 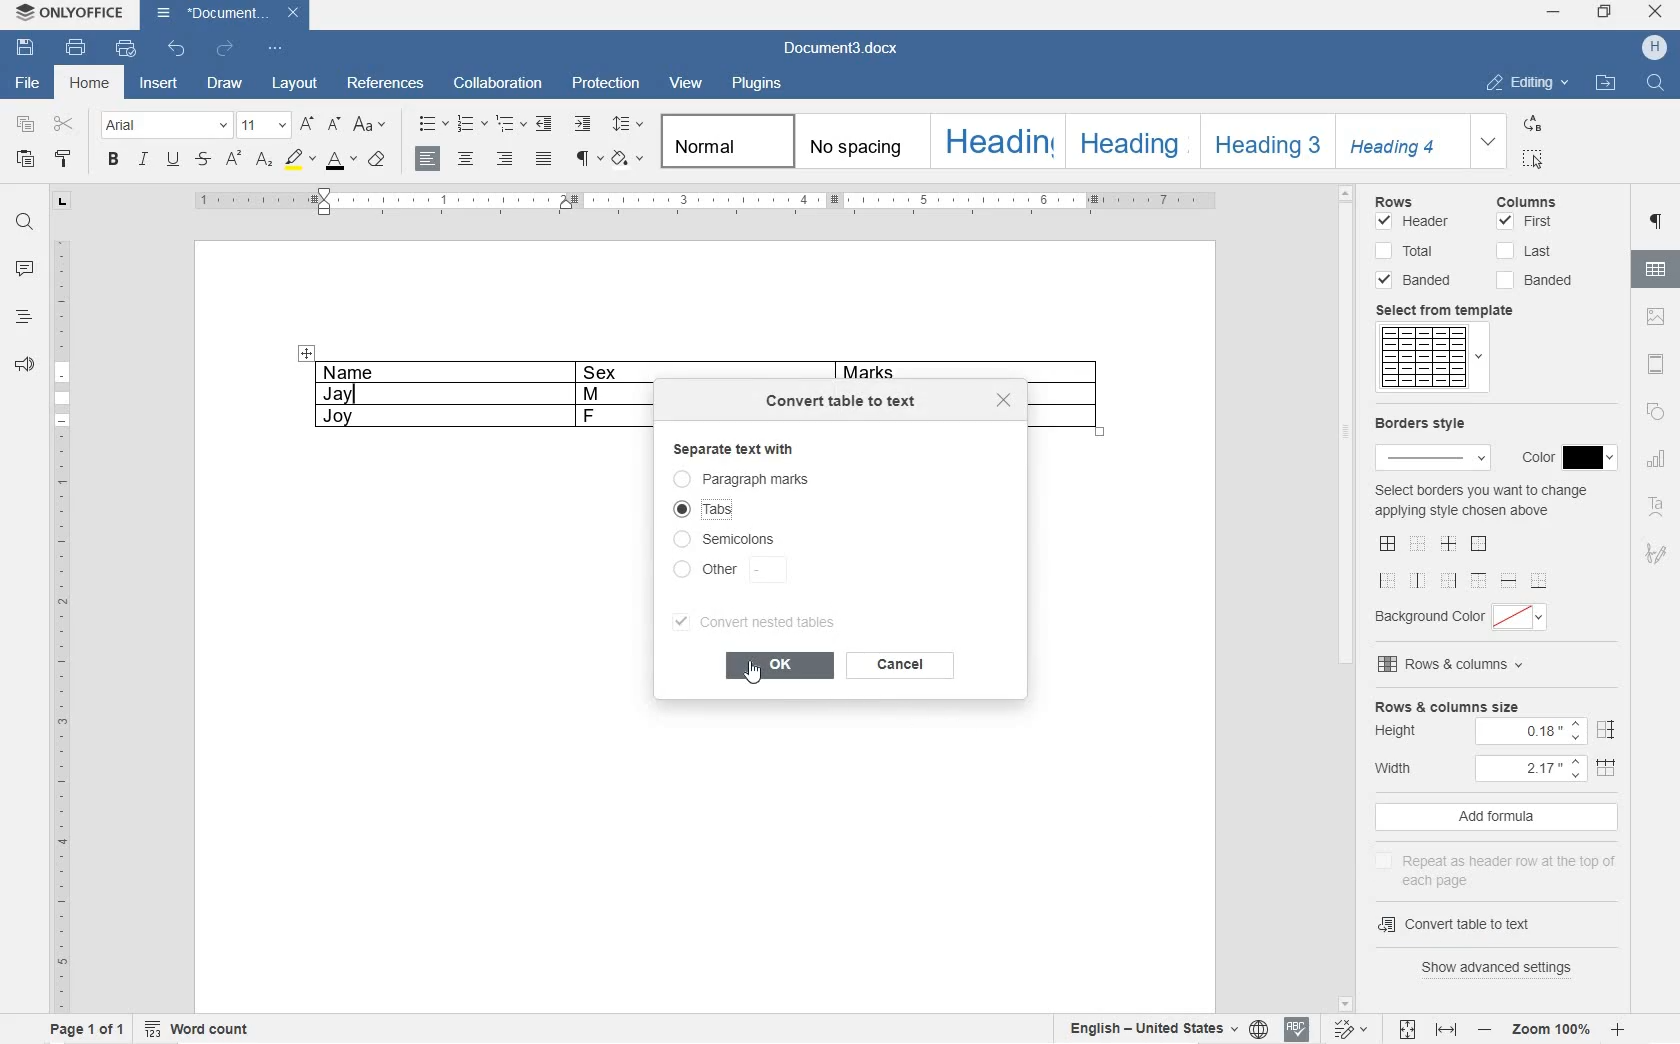 I want to click on ITALIC, so click(x=143, y=161).